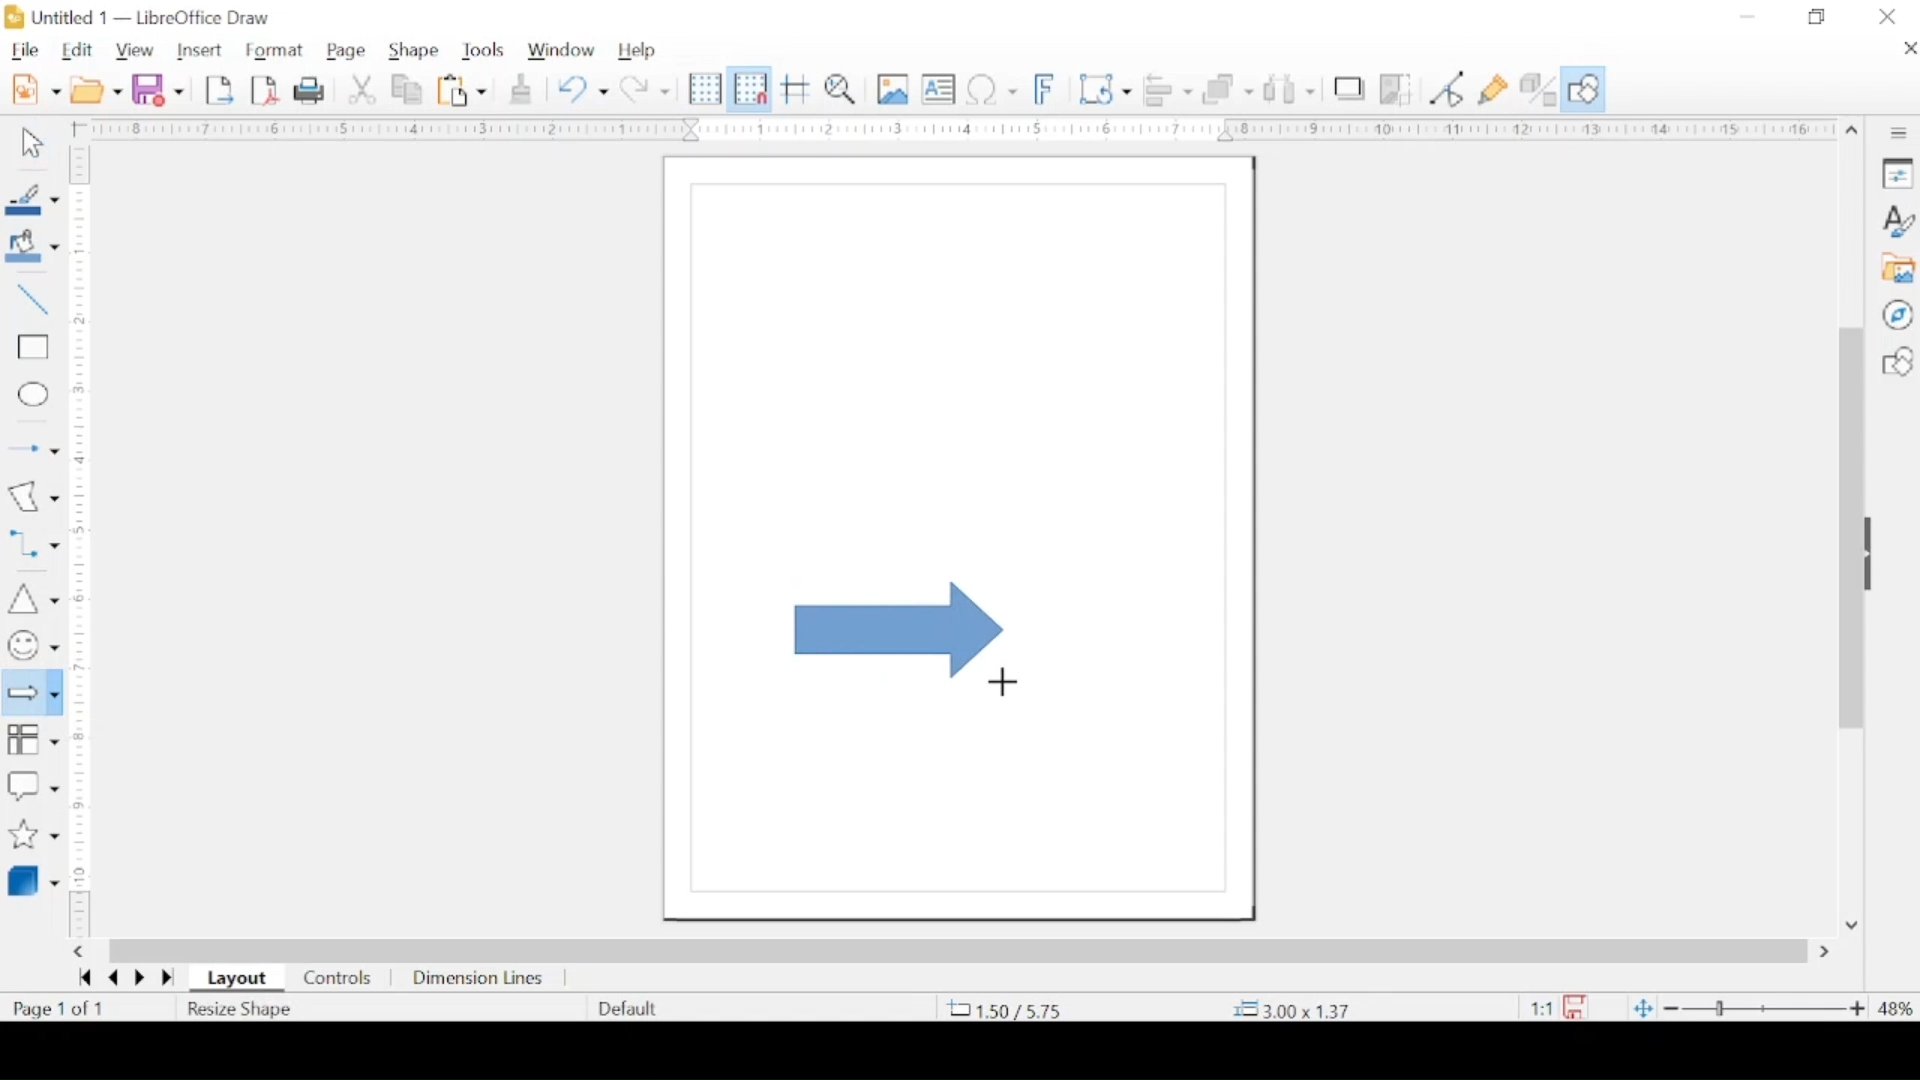 This screenshot has width=1920, height=1080. Describe the element at coordinates (1896, 1010) in the screenshot. I see `zoom level` at that location.